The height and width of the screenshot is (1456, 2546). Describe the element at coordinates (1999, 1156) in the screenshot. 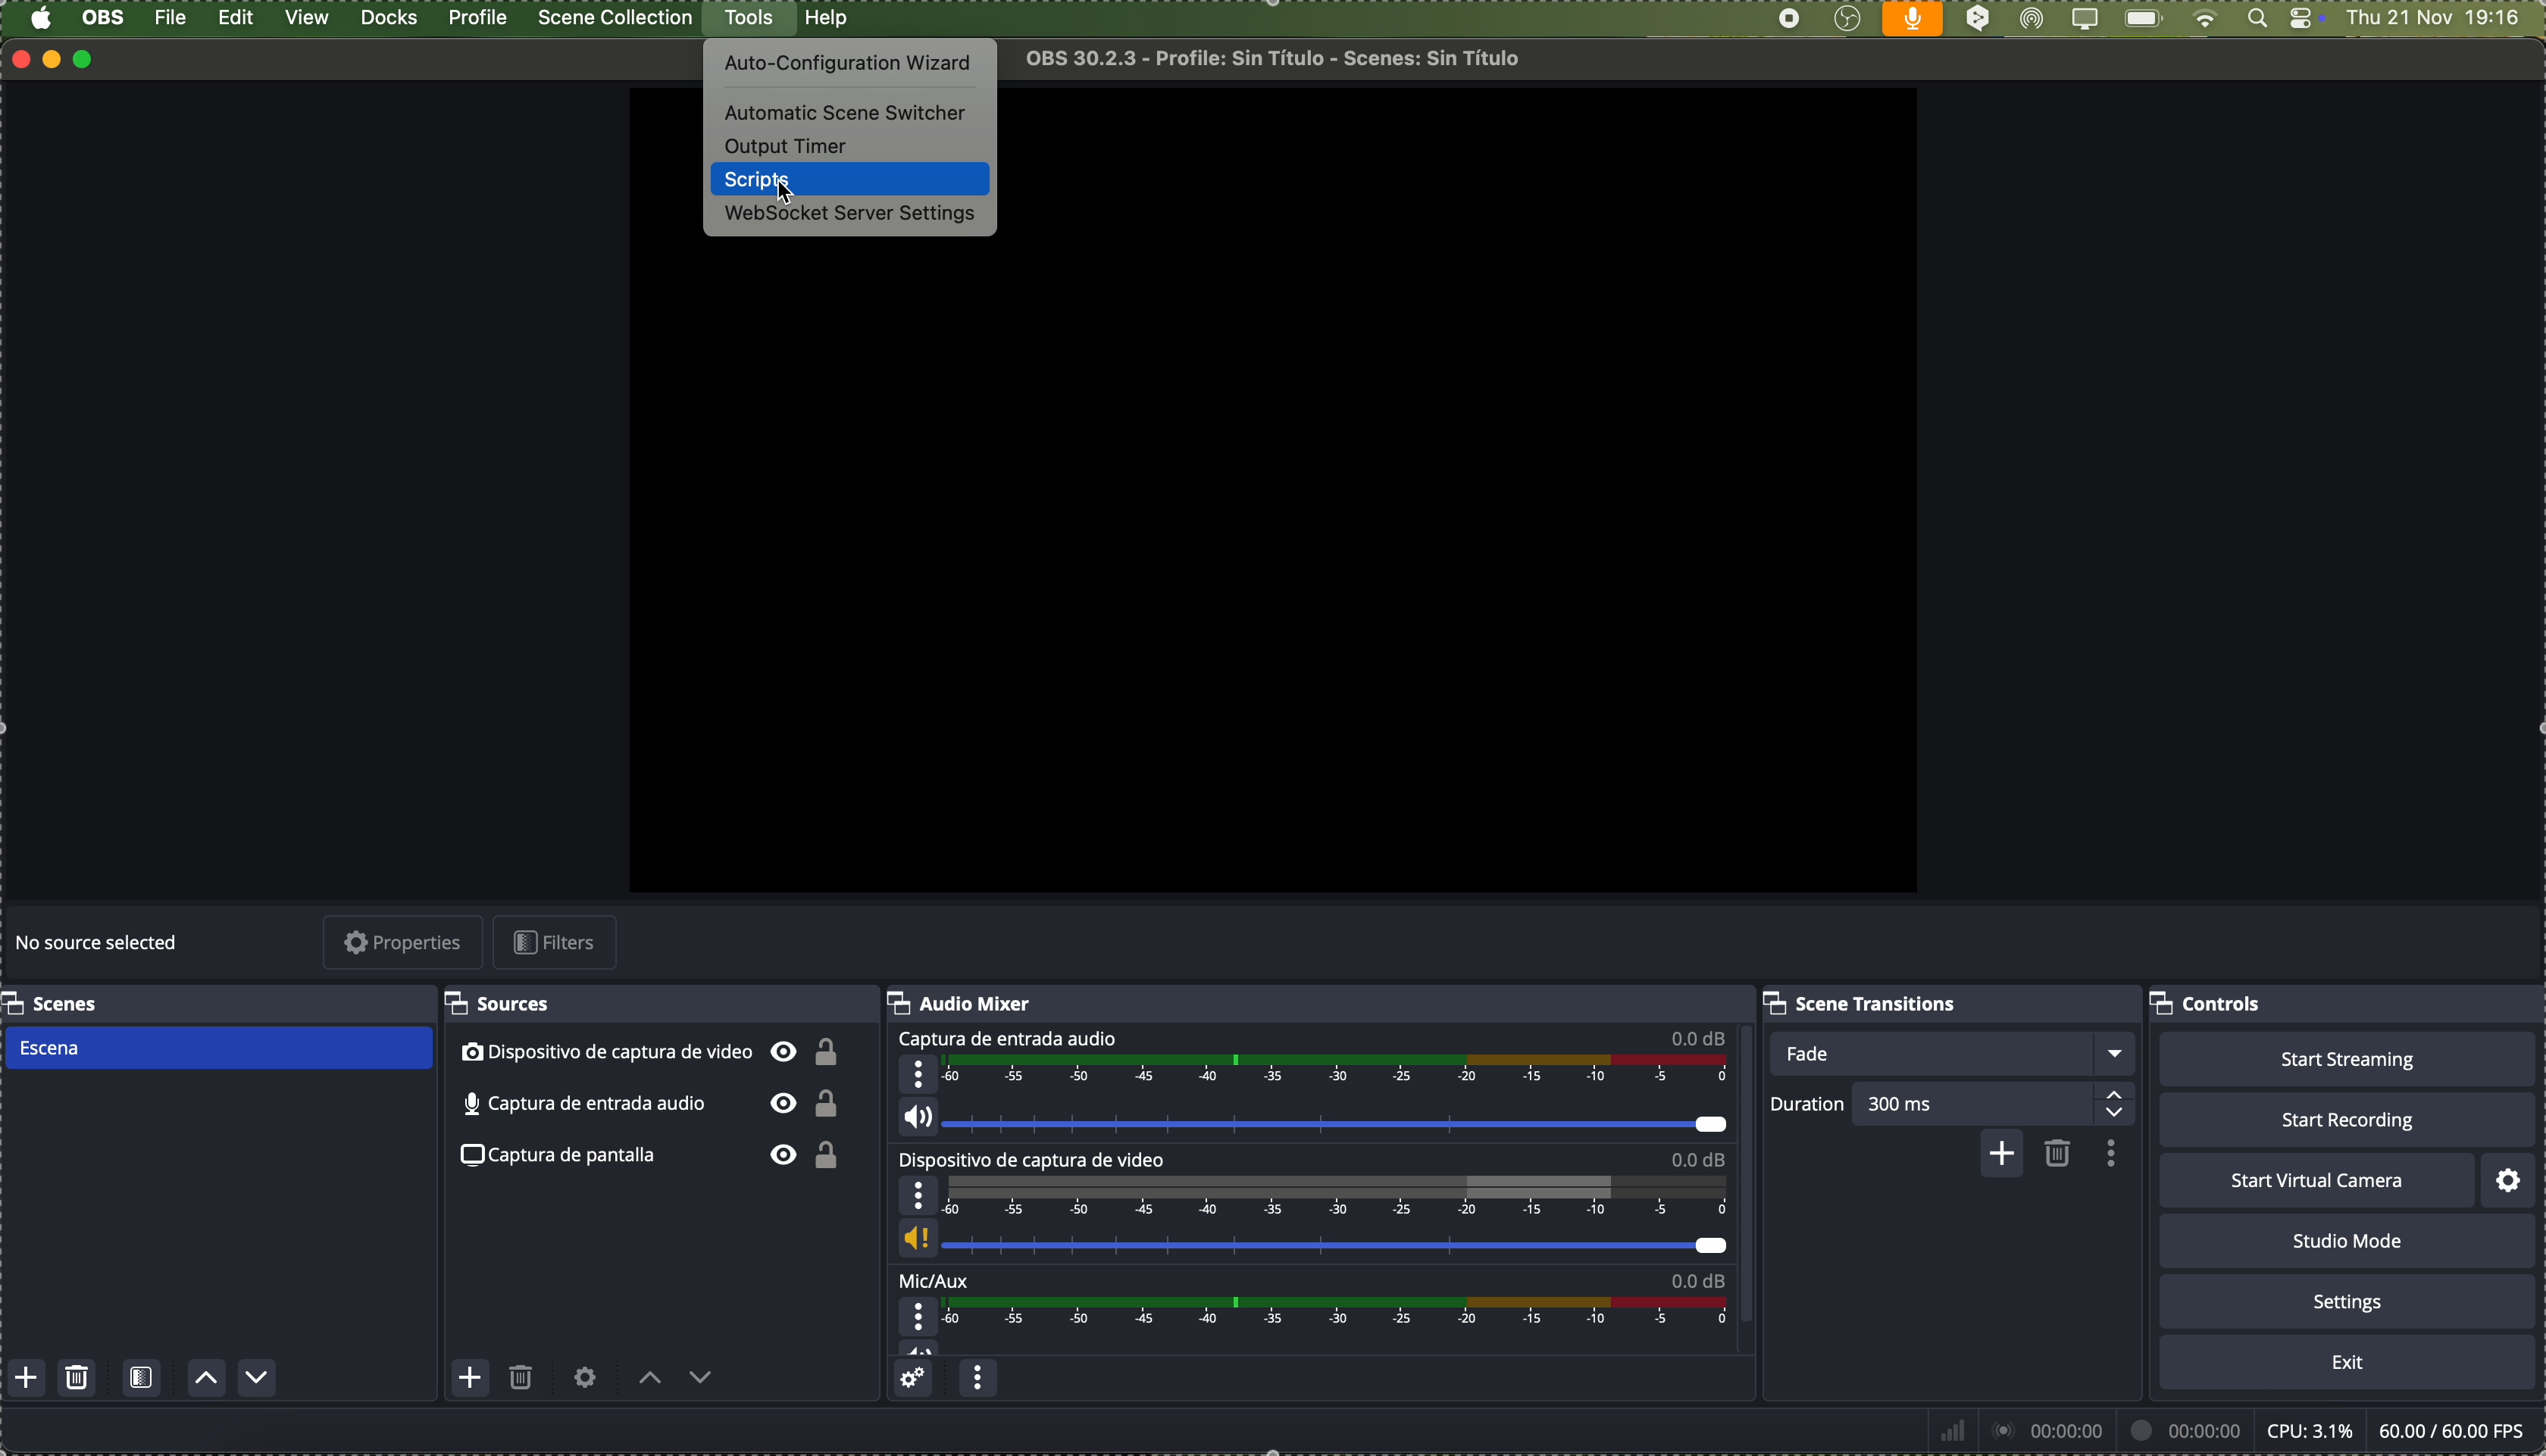

I see `add configurable transition` at that location.